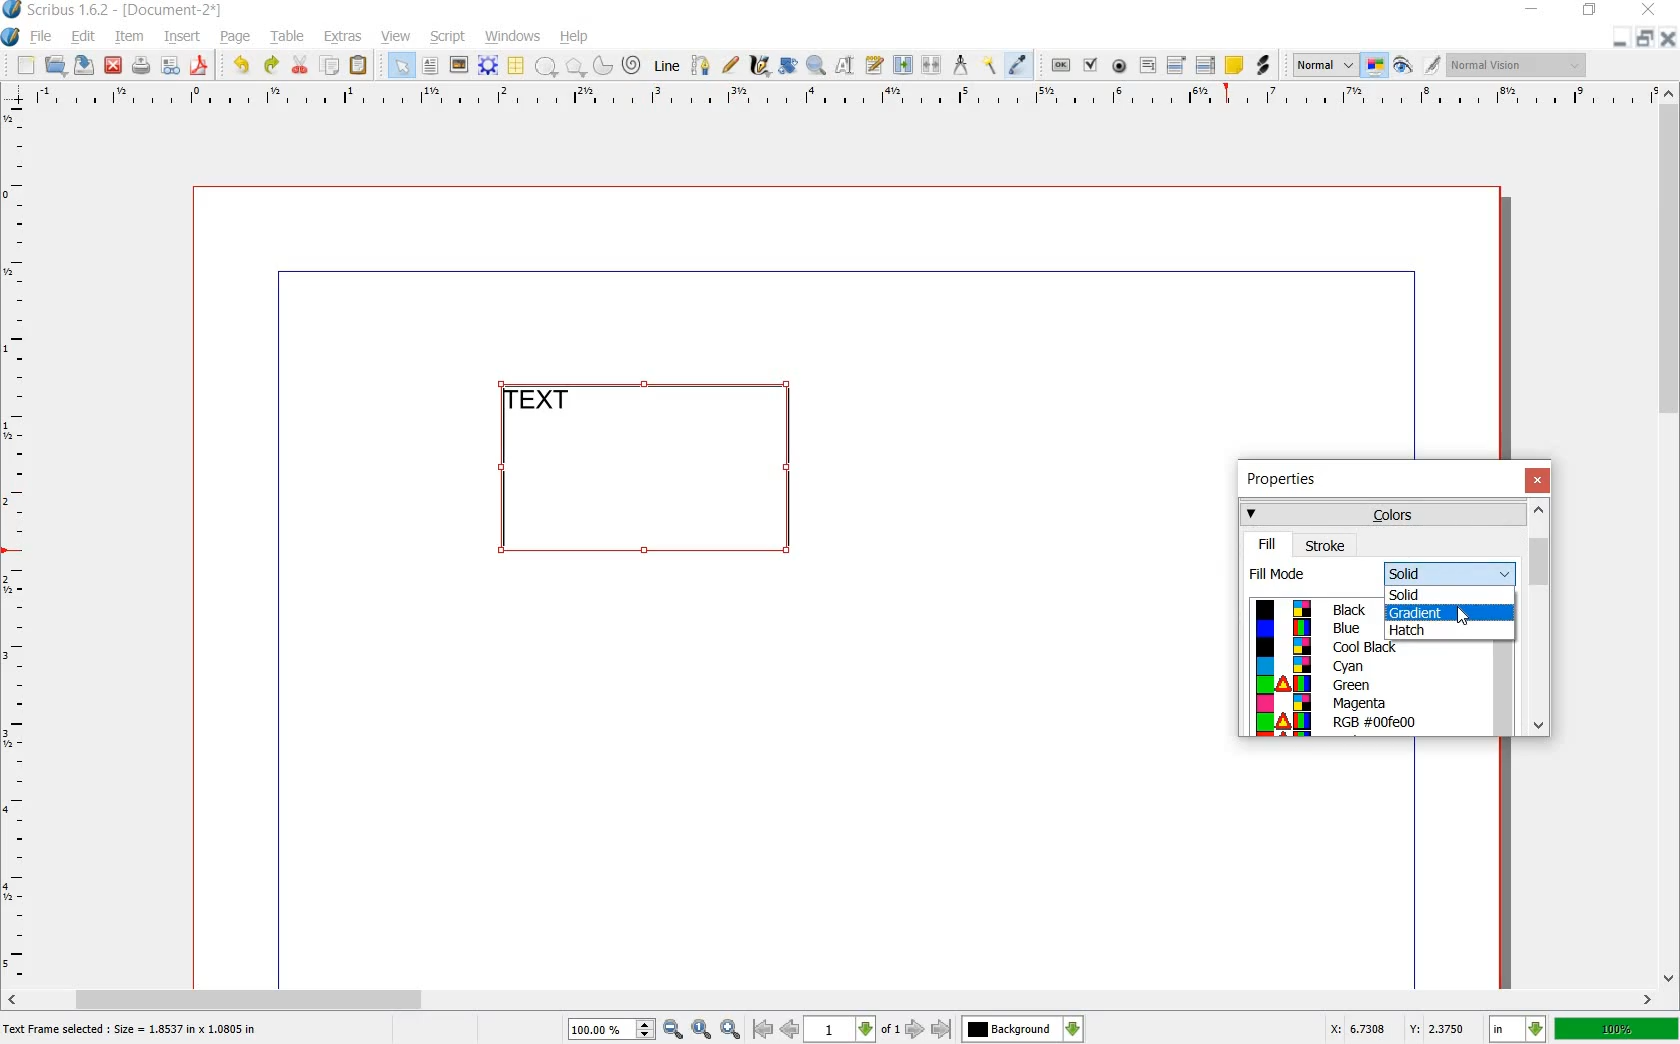  What do you see at coordinates (838, 1030) in the screenshot?
I see `1` at bounding box center [838, 1030].